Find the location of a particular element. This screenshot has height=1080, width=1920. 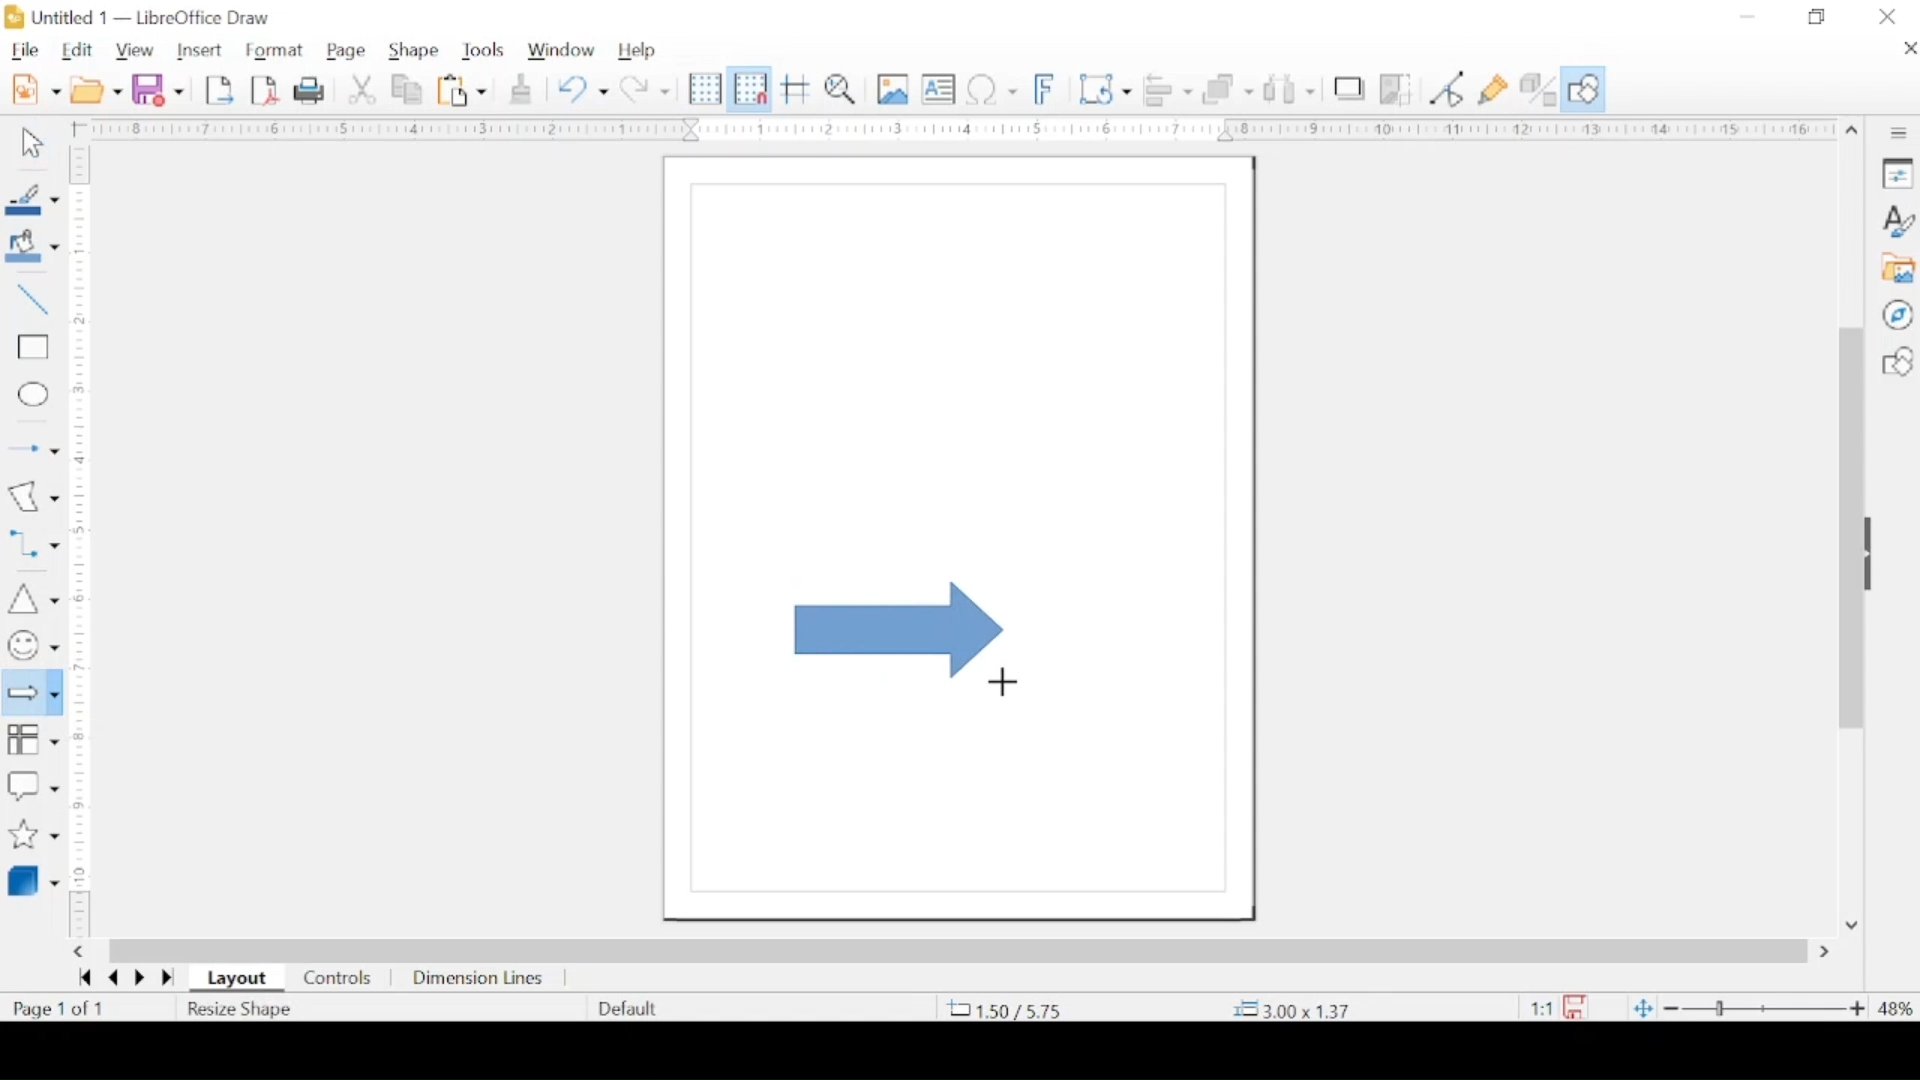

toggle point edit mode is located at coordinates (1447, 89).